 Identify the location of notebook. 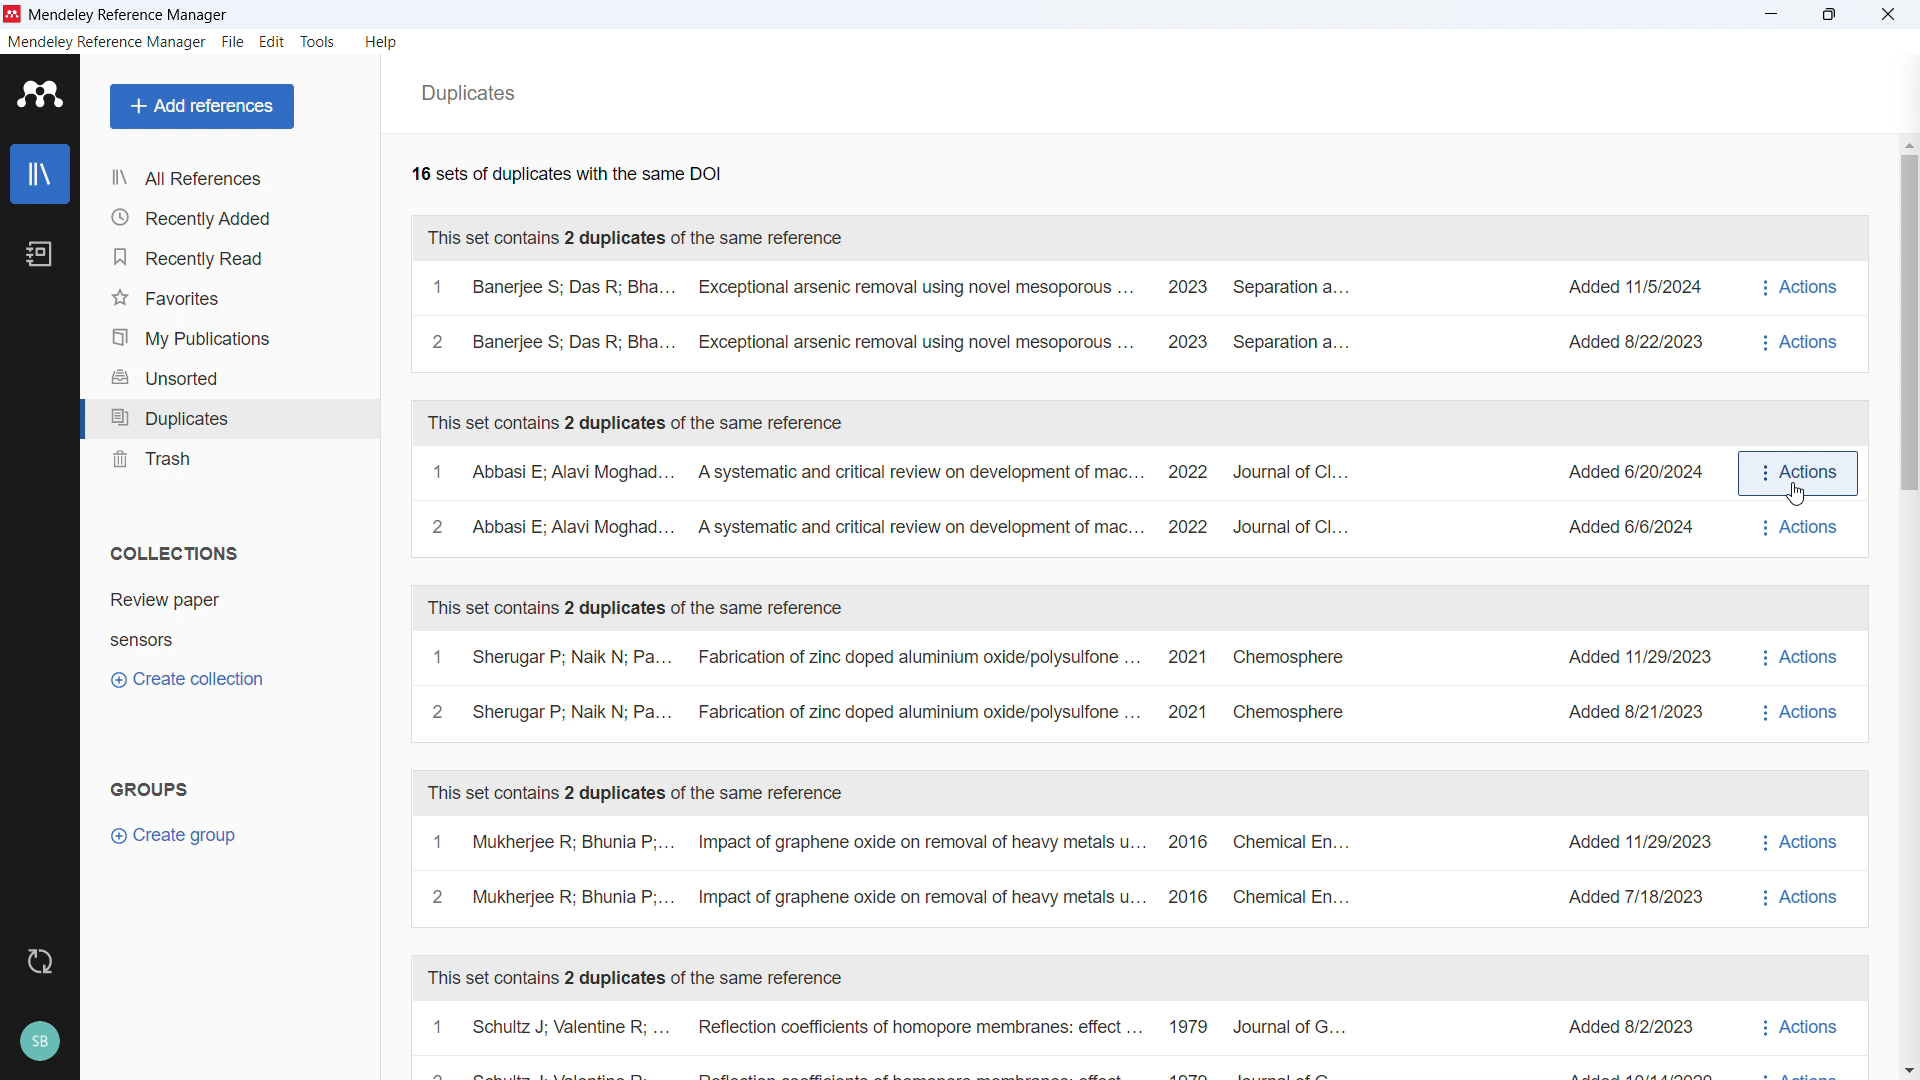
(42, 254).